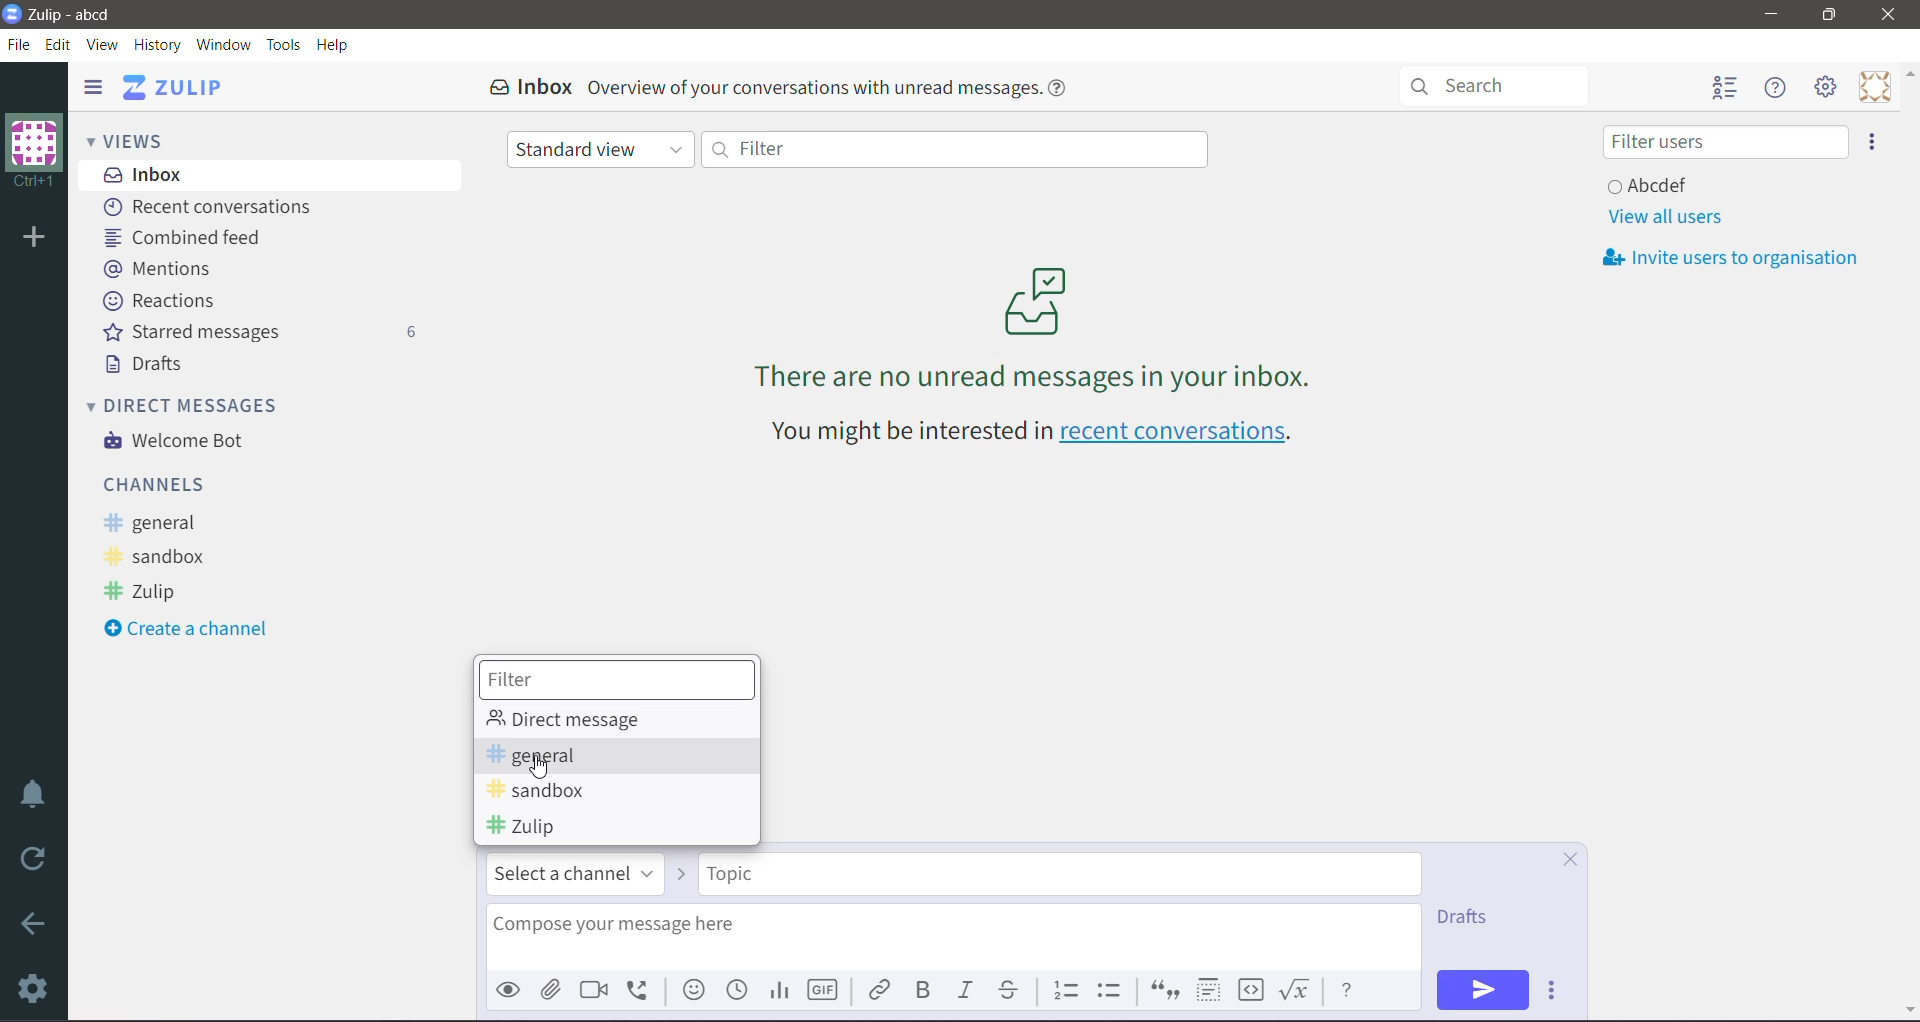 The width and height of the screenshot is (1920, 1022). What do you see at coordinates (83, 14) in the screenshot?
I see `Application Name - Organization Name` at bounding box center [83, 14].